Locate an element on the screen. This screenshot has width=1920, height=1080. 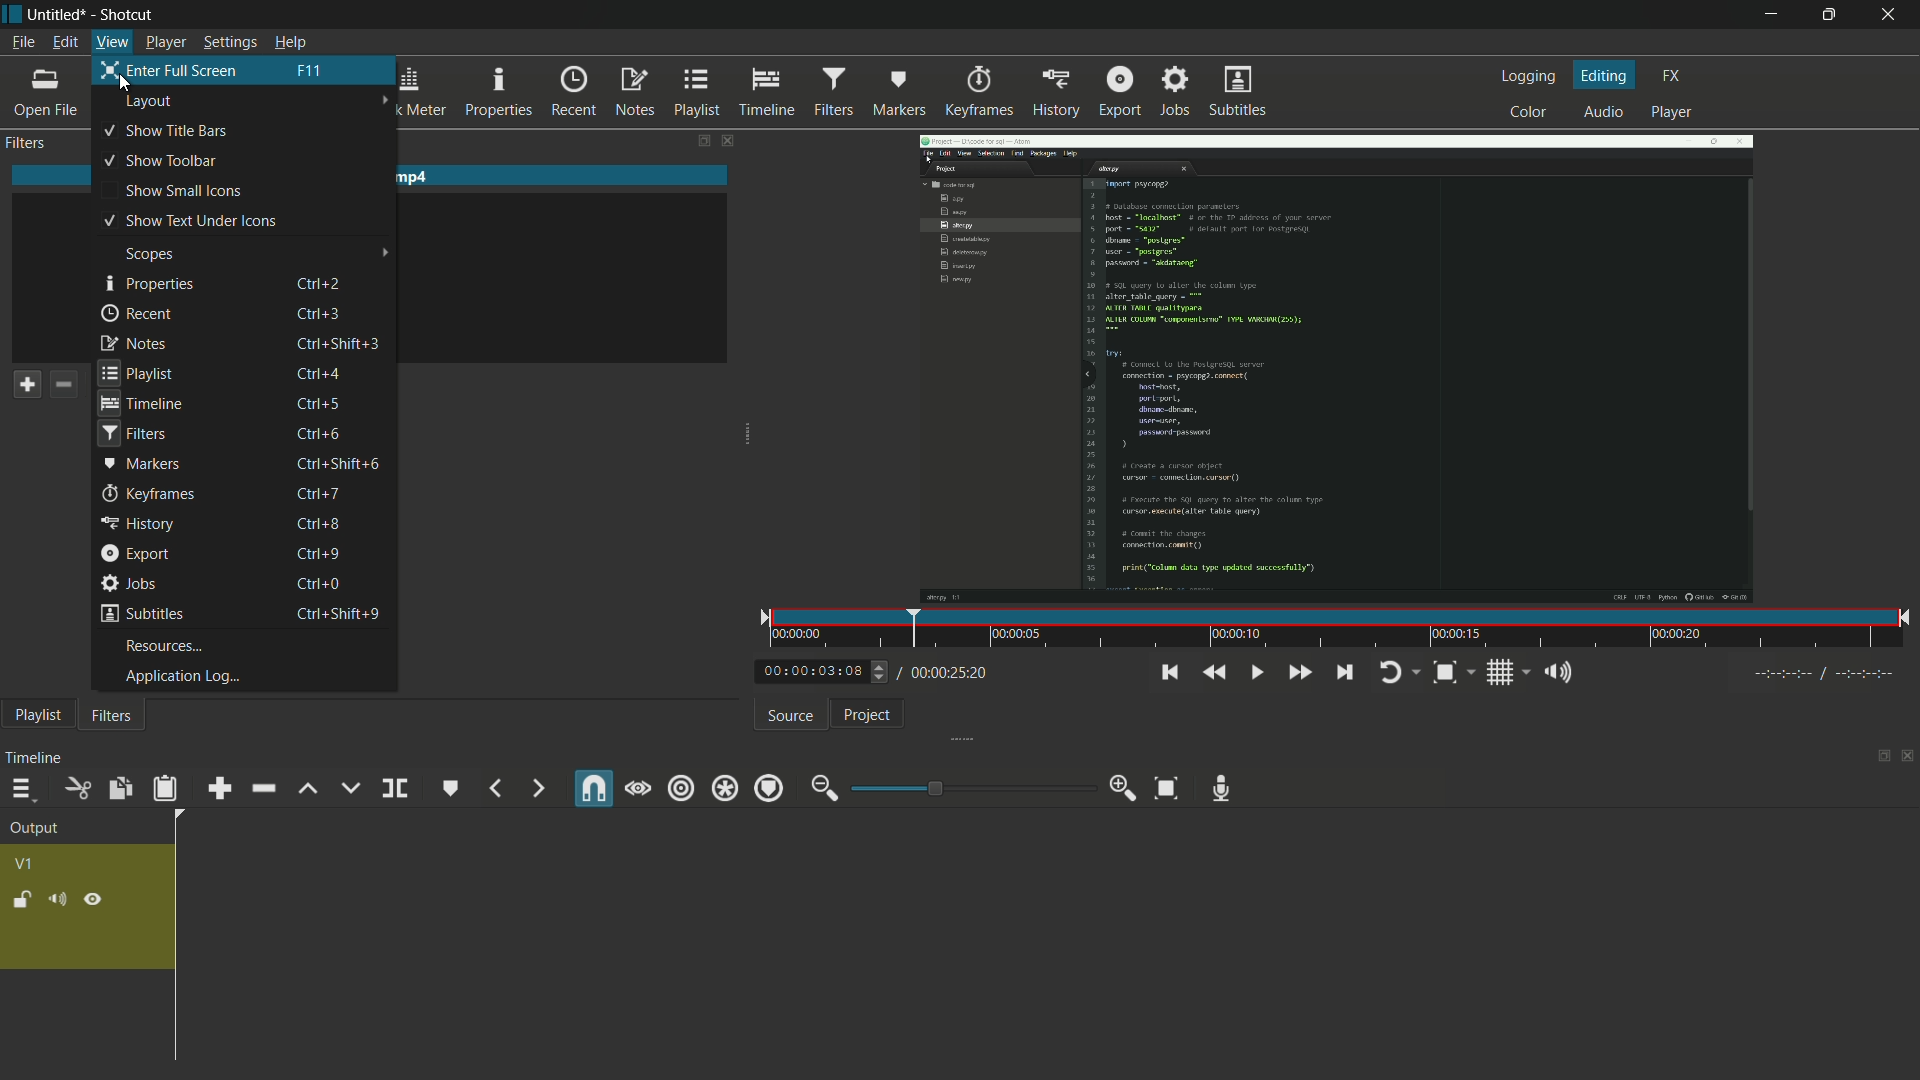
recent is located at coordinates (140, 313).